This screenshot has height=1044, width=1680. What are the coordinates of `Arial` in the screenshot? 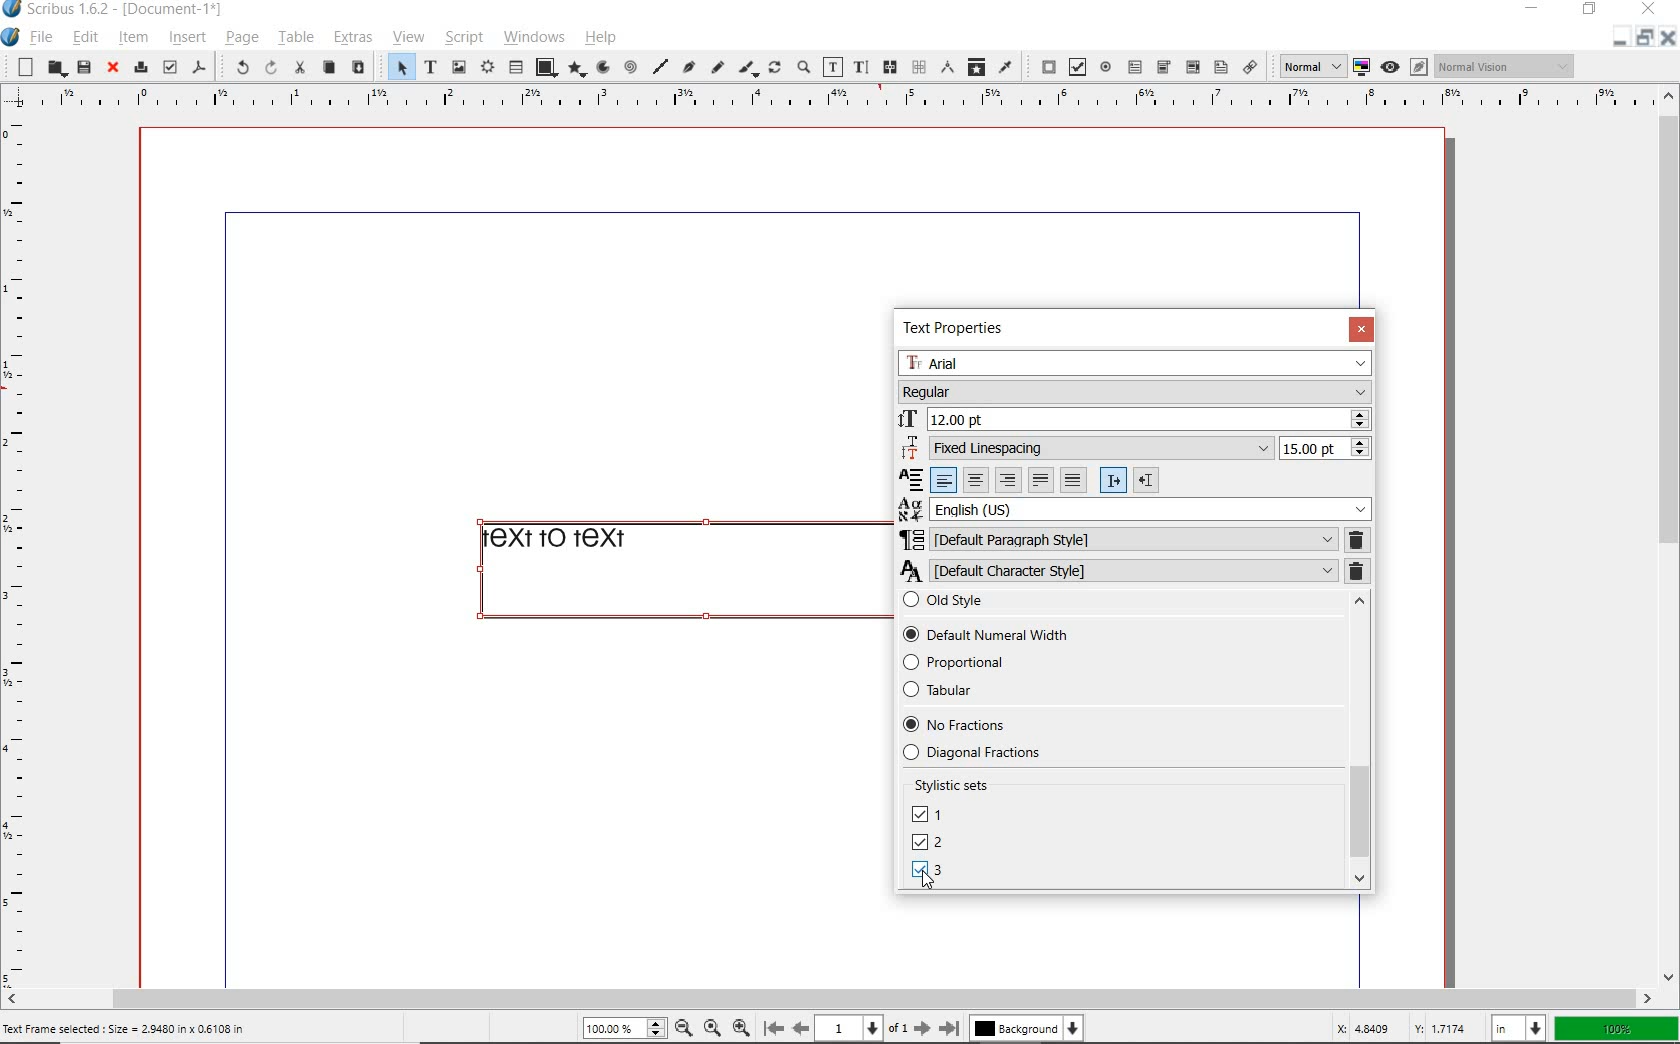 It's located at (1133, 362).